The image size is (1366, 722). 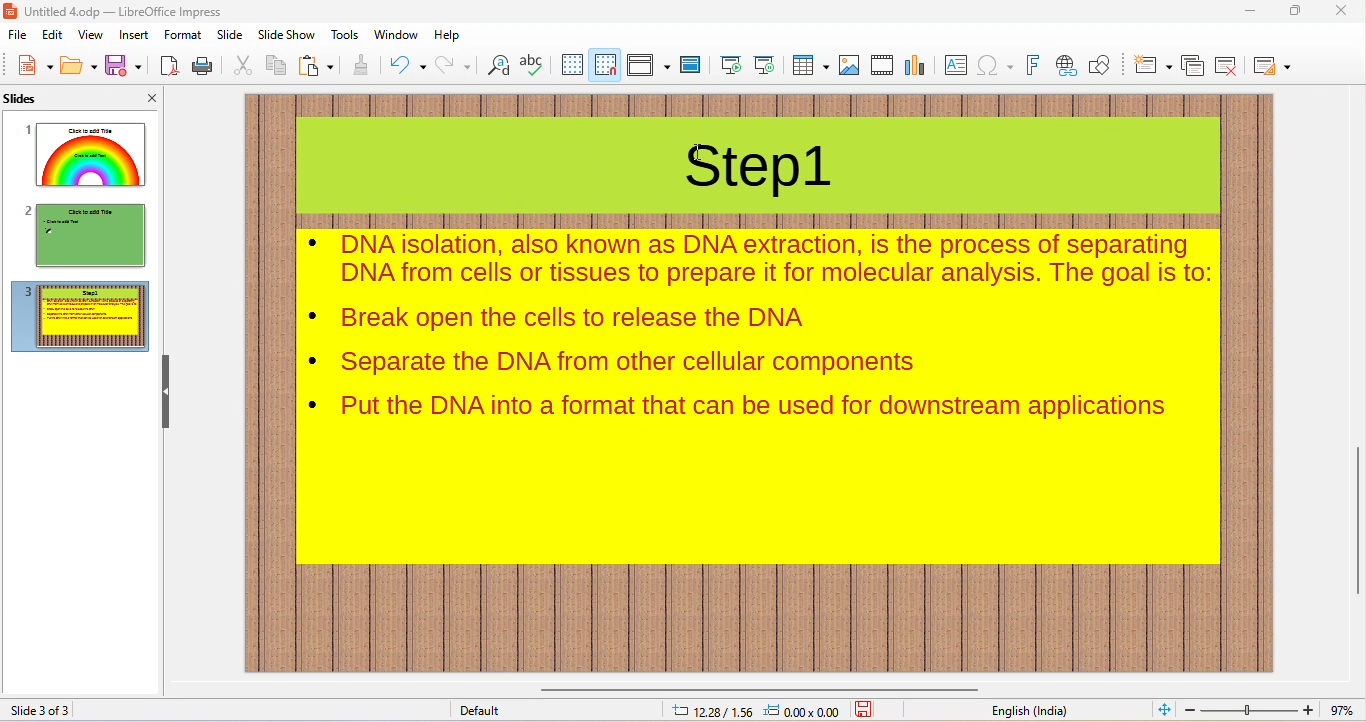 I want to click on remove, so click(x=1228, y=66).